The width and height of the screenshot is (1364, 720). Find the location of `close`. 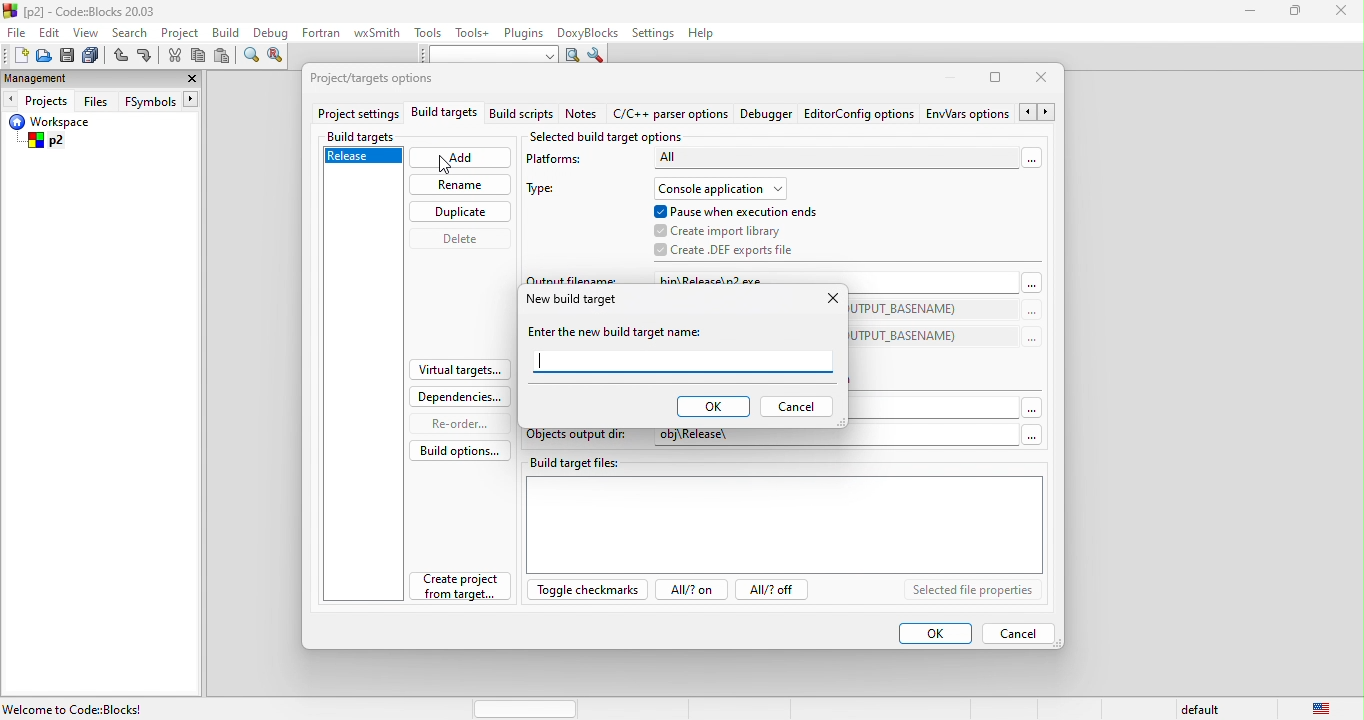

close is located at coordinates (187, 80).